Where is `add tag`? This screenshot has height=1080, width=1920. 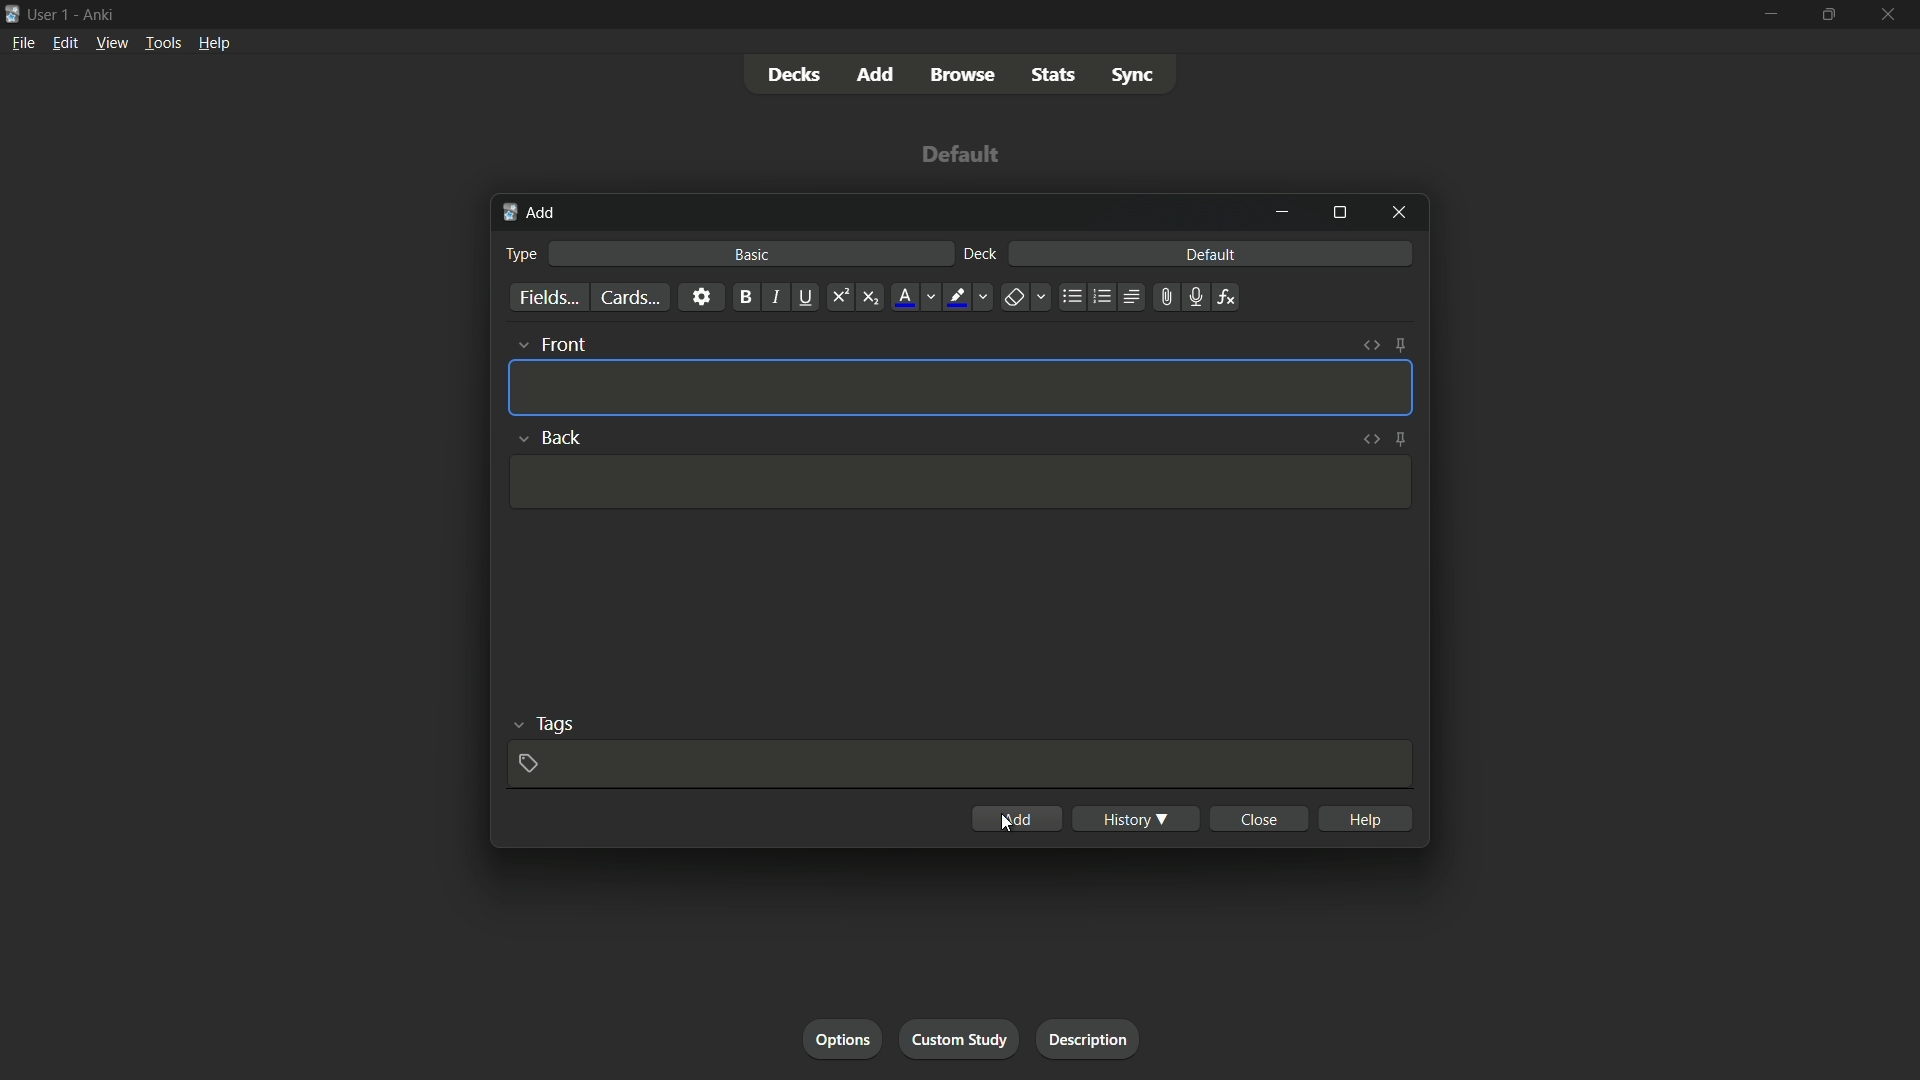 add tag is located at coordinates (529, 761).